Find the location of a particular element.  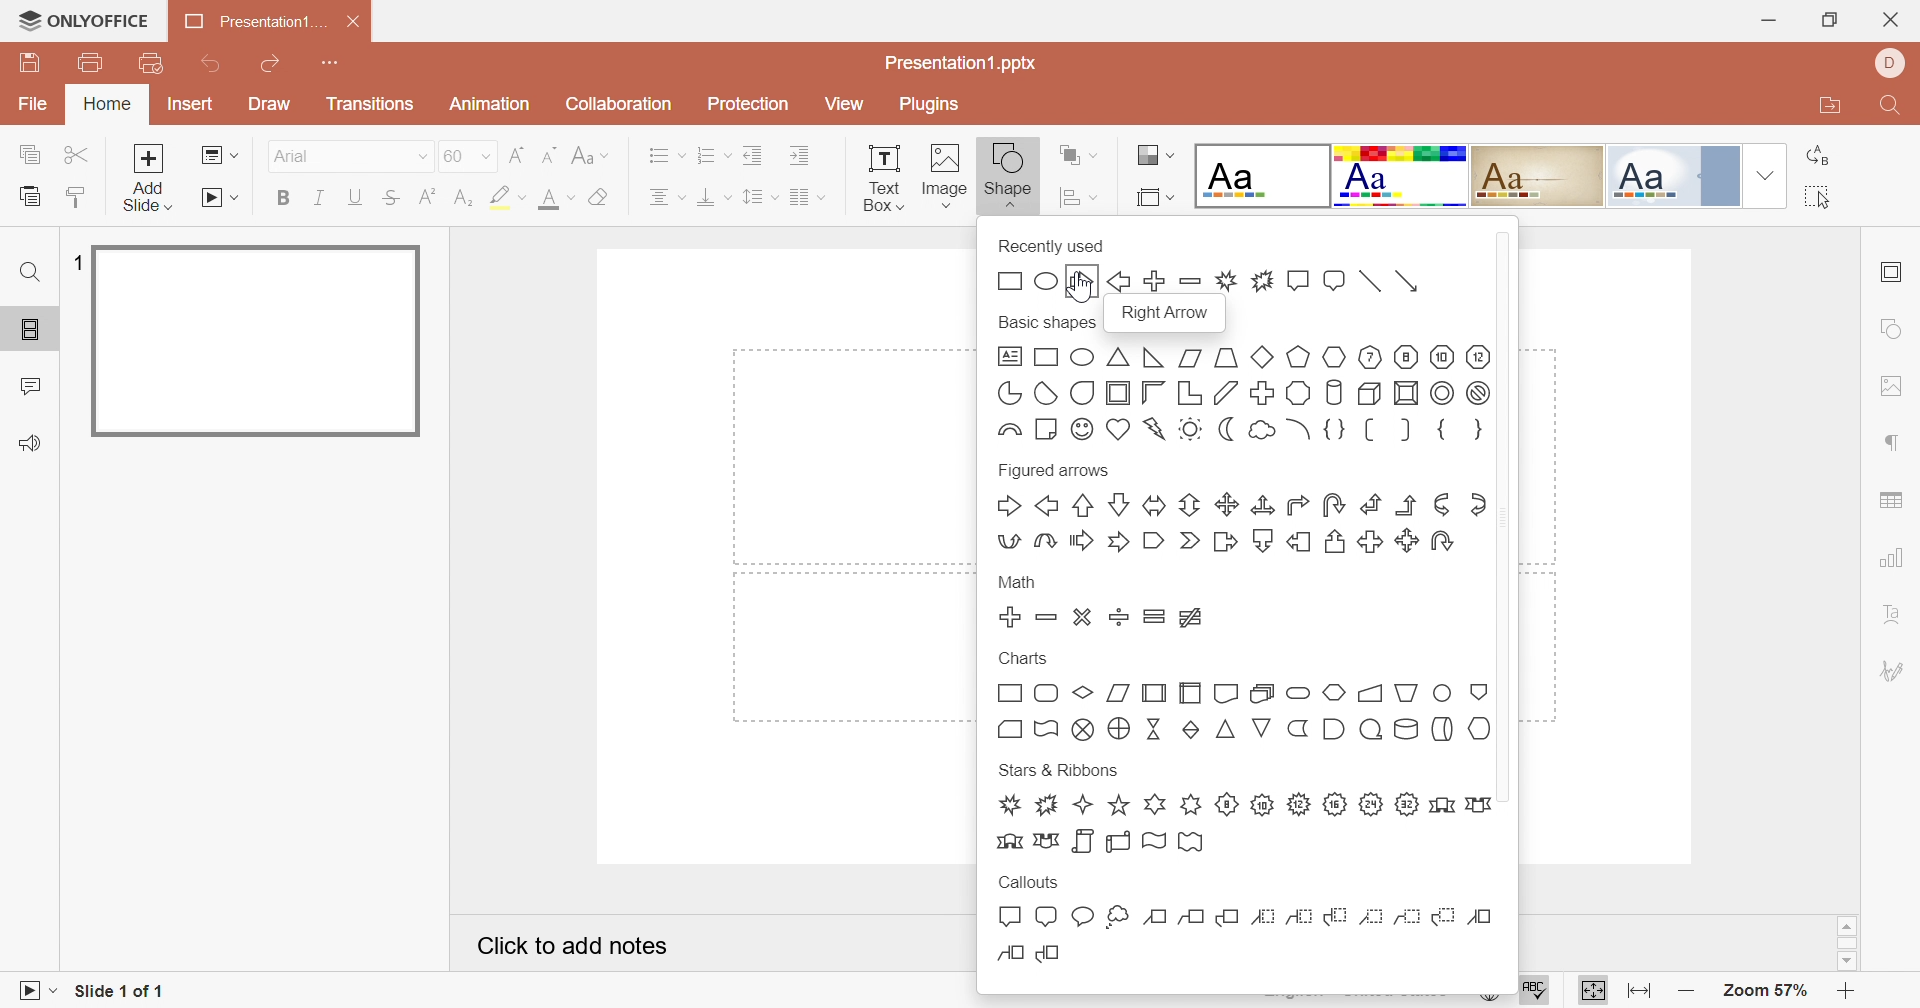

Cursor is located at coordinates (1083, 284).